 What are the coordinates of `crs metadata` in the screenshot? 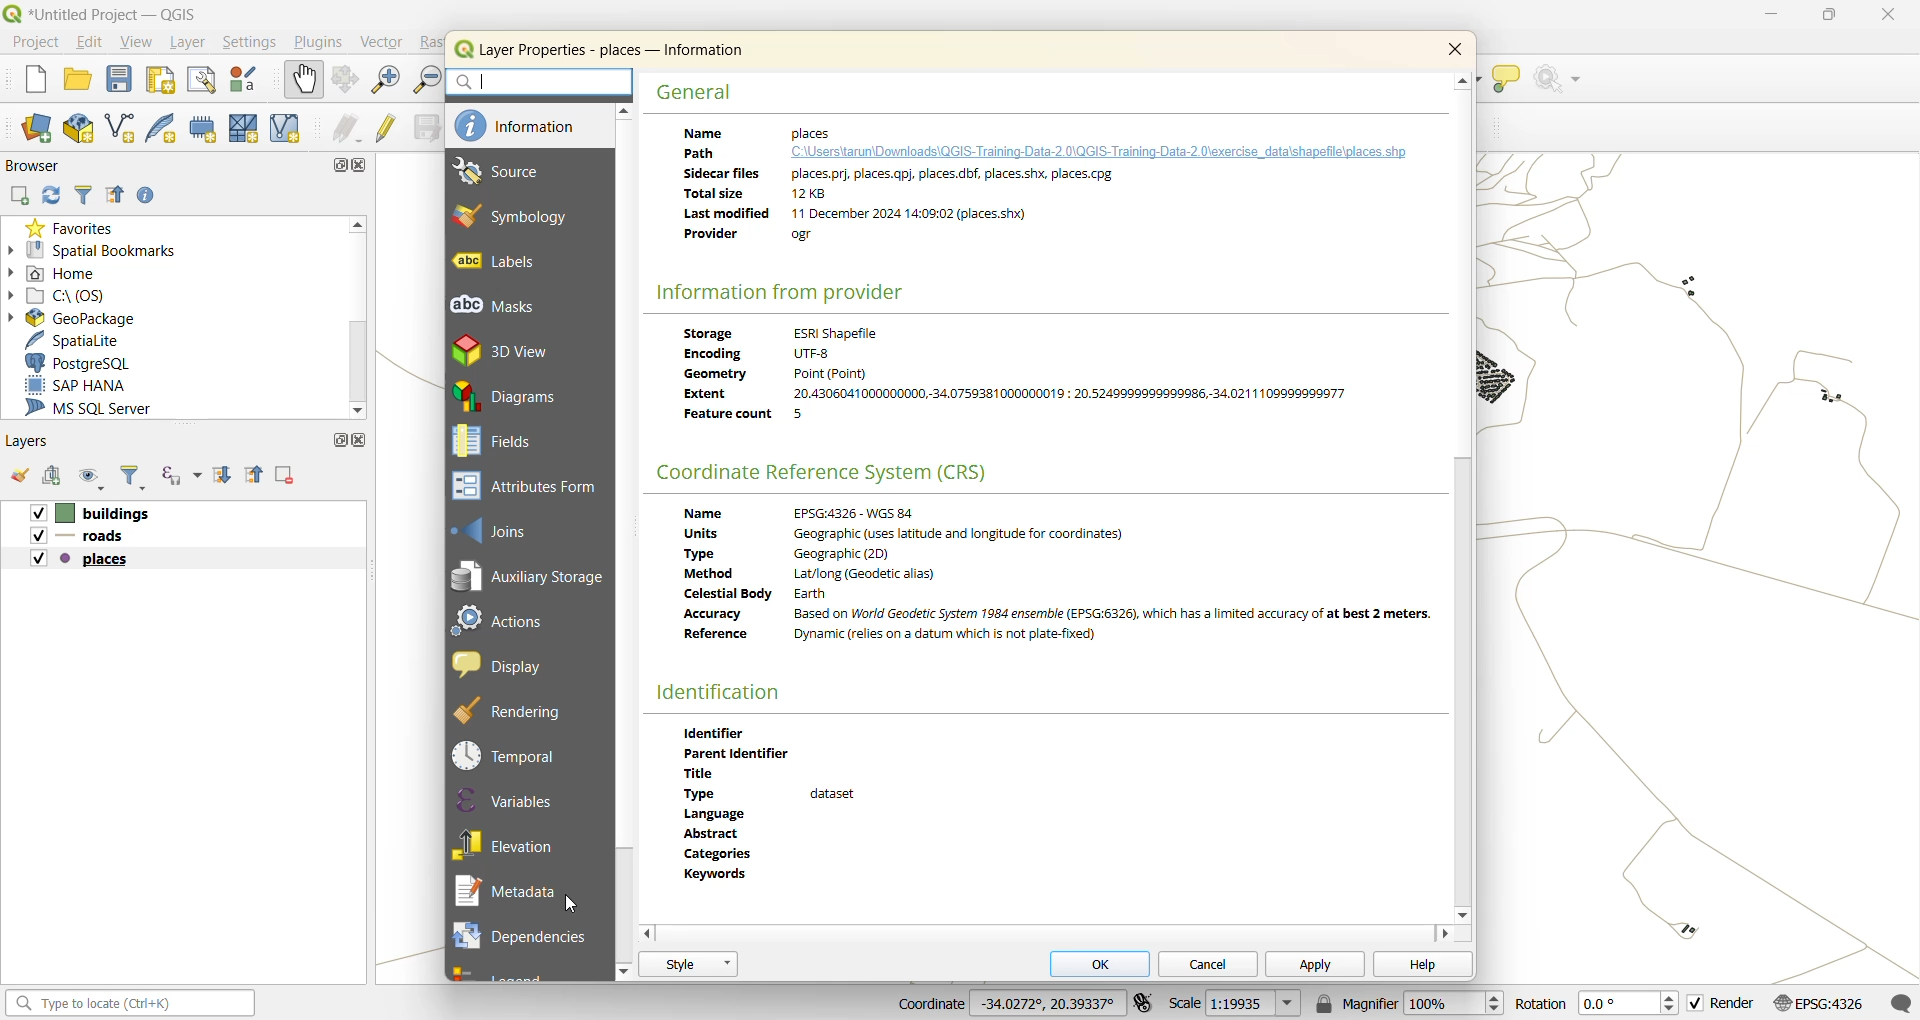 It's located at (1061, 583).